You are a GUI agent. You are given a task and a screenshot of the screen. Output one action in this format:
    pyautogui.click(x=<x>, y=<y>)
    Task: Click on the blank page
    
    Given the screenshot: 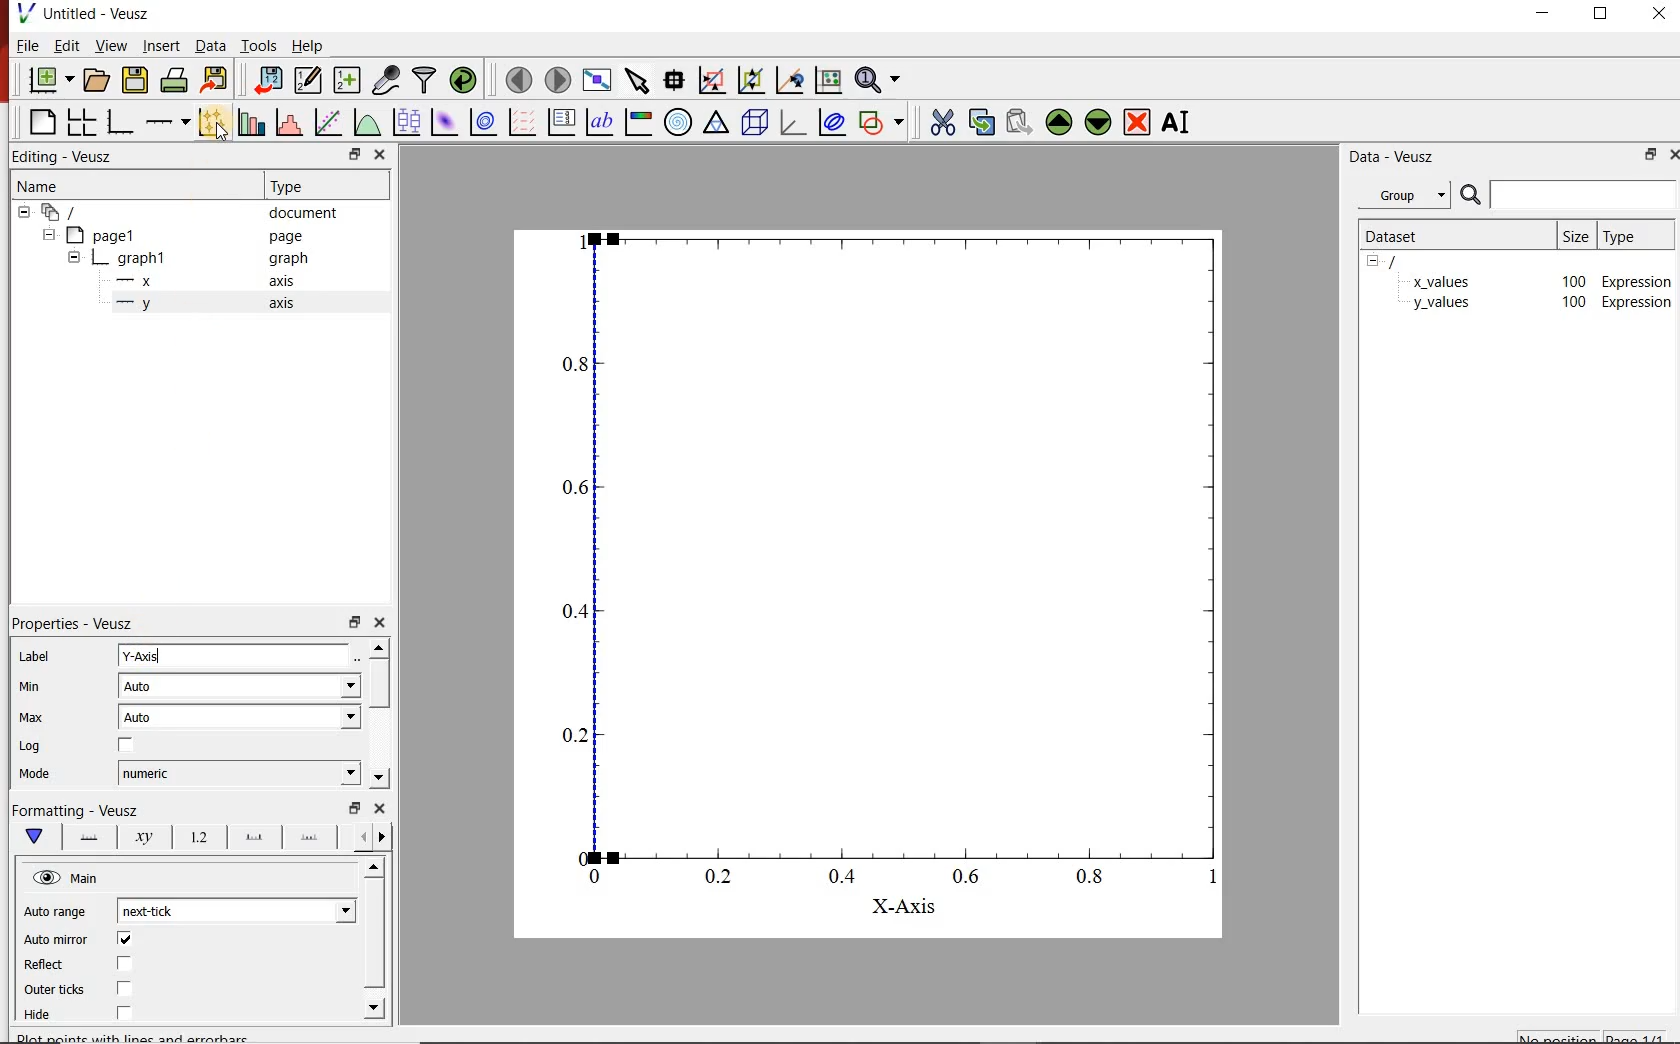 What is the action you would take?
    pyautogui.click(x=42, y=122)
    